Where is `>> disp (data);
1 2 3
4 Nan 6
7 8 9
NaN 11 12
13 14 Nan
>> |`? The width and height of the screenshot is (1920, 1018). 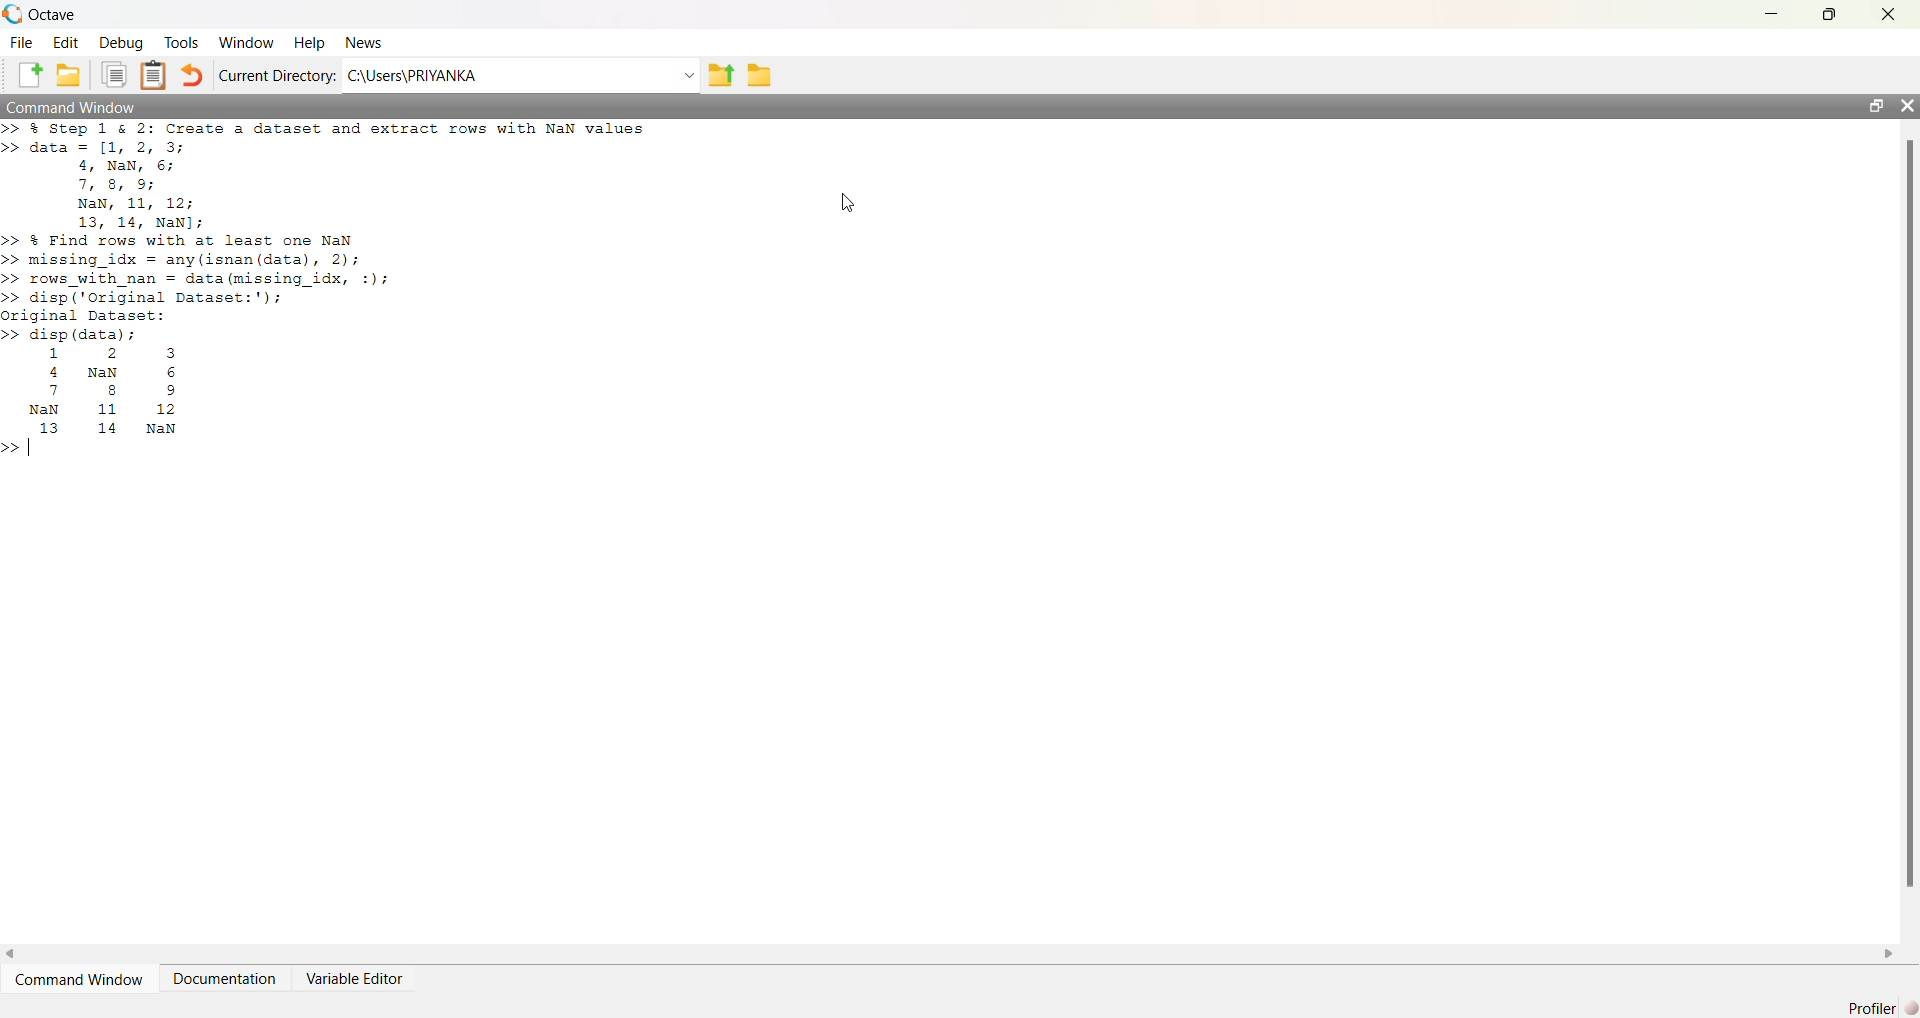 >> disp (data);
1 2 3
4 Nan 6
7 8 9
NaN 11 12
13 14 Nan
>> | is located at coordinates (98, 394).